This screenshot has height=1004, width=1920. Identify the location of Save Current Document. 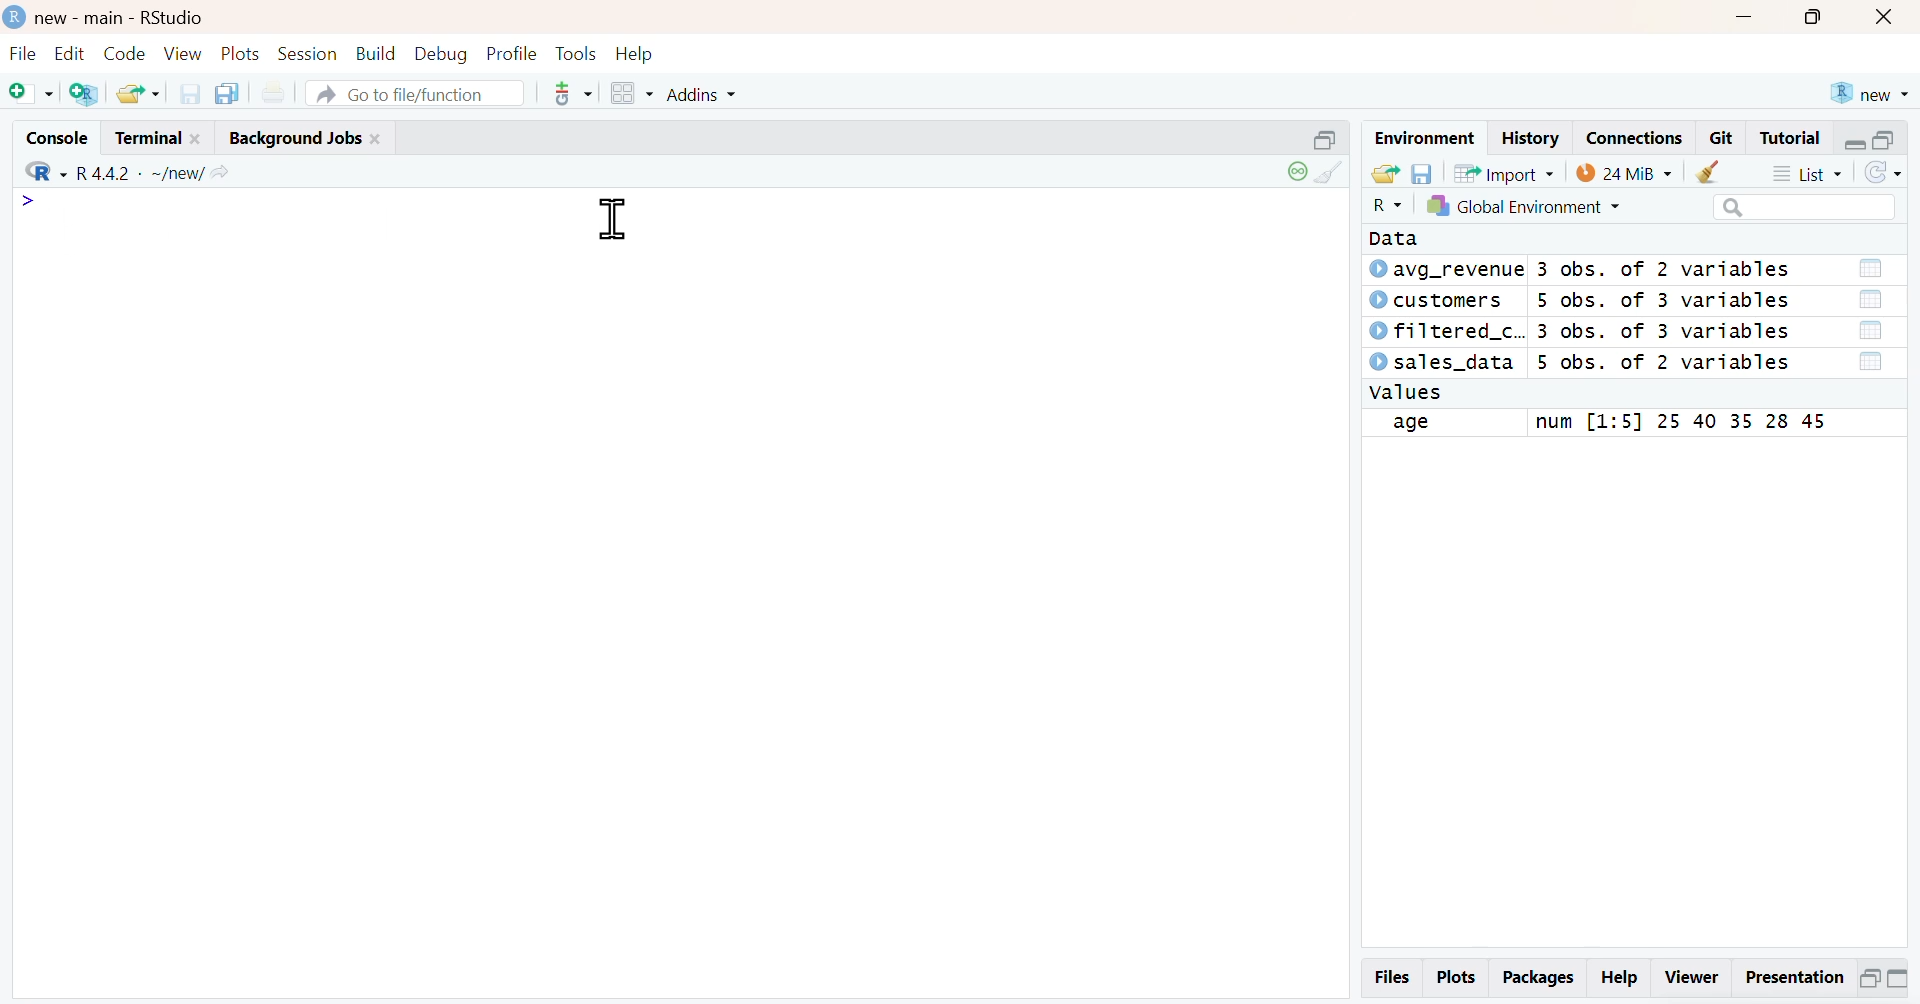
(190, 95).